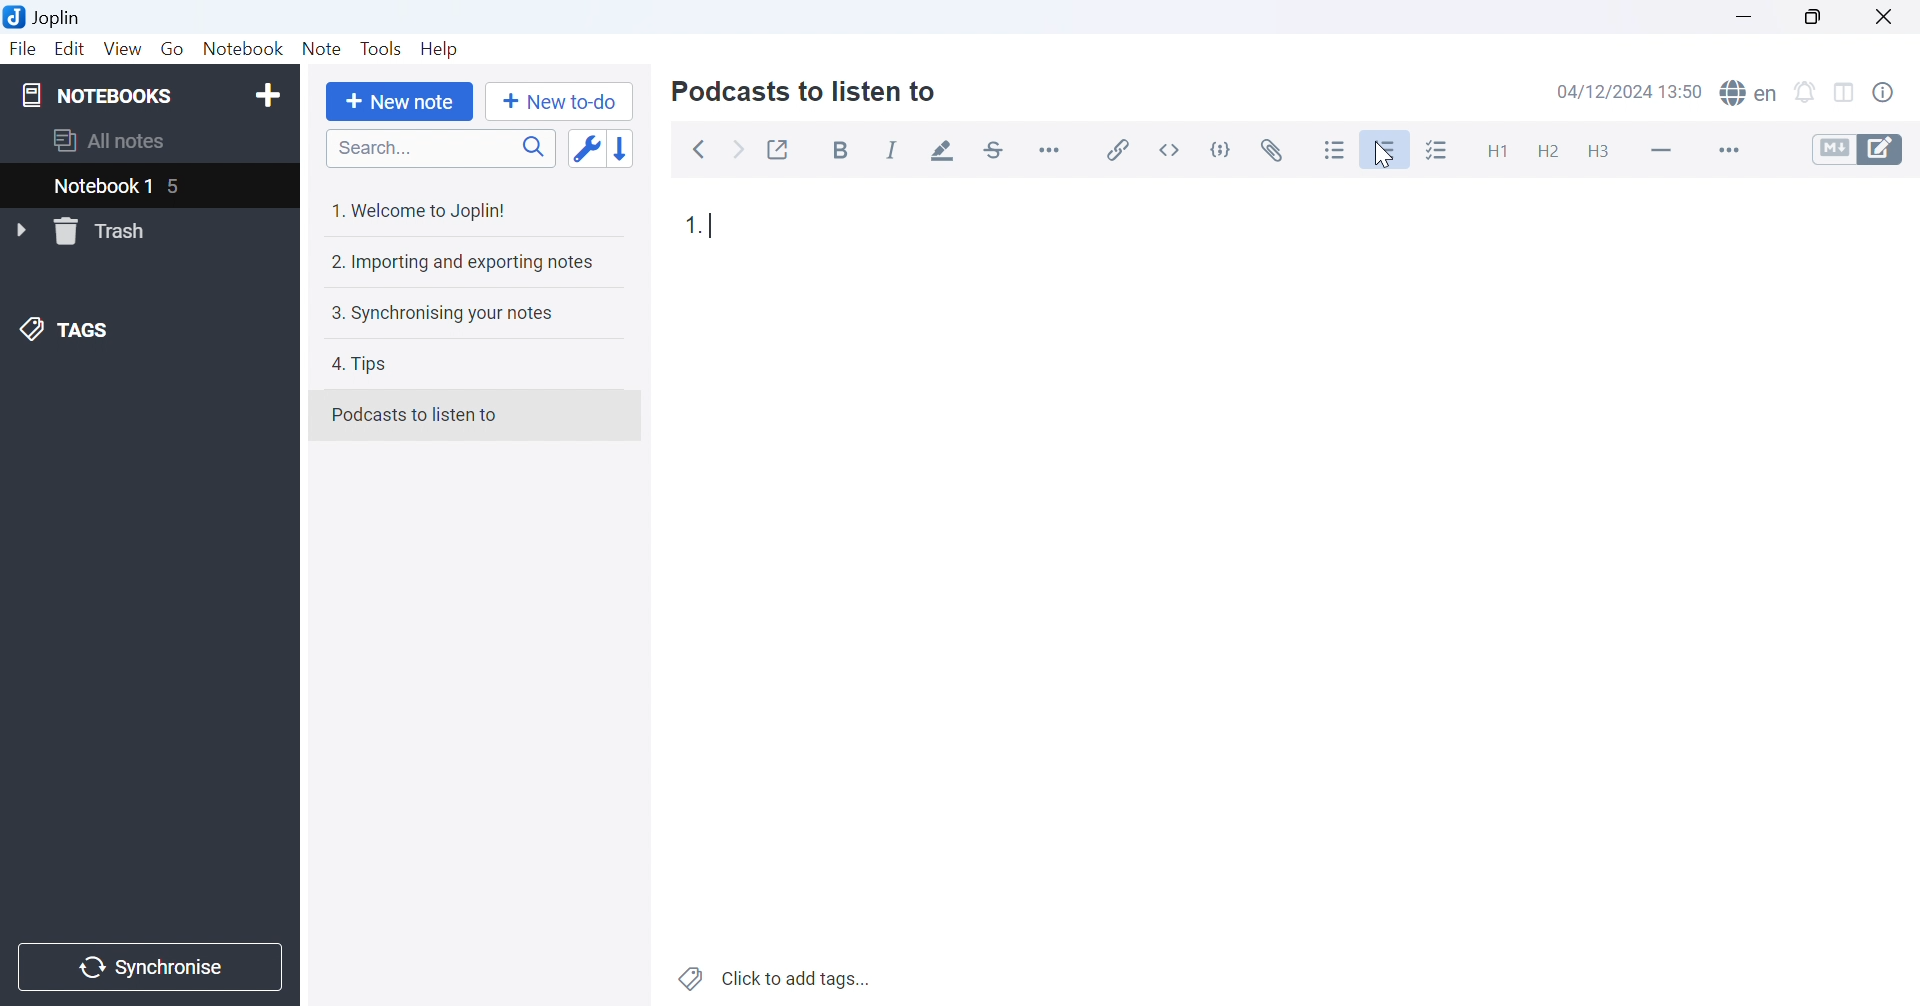  What do you see at coordinates (565, 102) in the screenshot?
I see `New to-do` at bounding box center [565, 102].